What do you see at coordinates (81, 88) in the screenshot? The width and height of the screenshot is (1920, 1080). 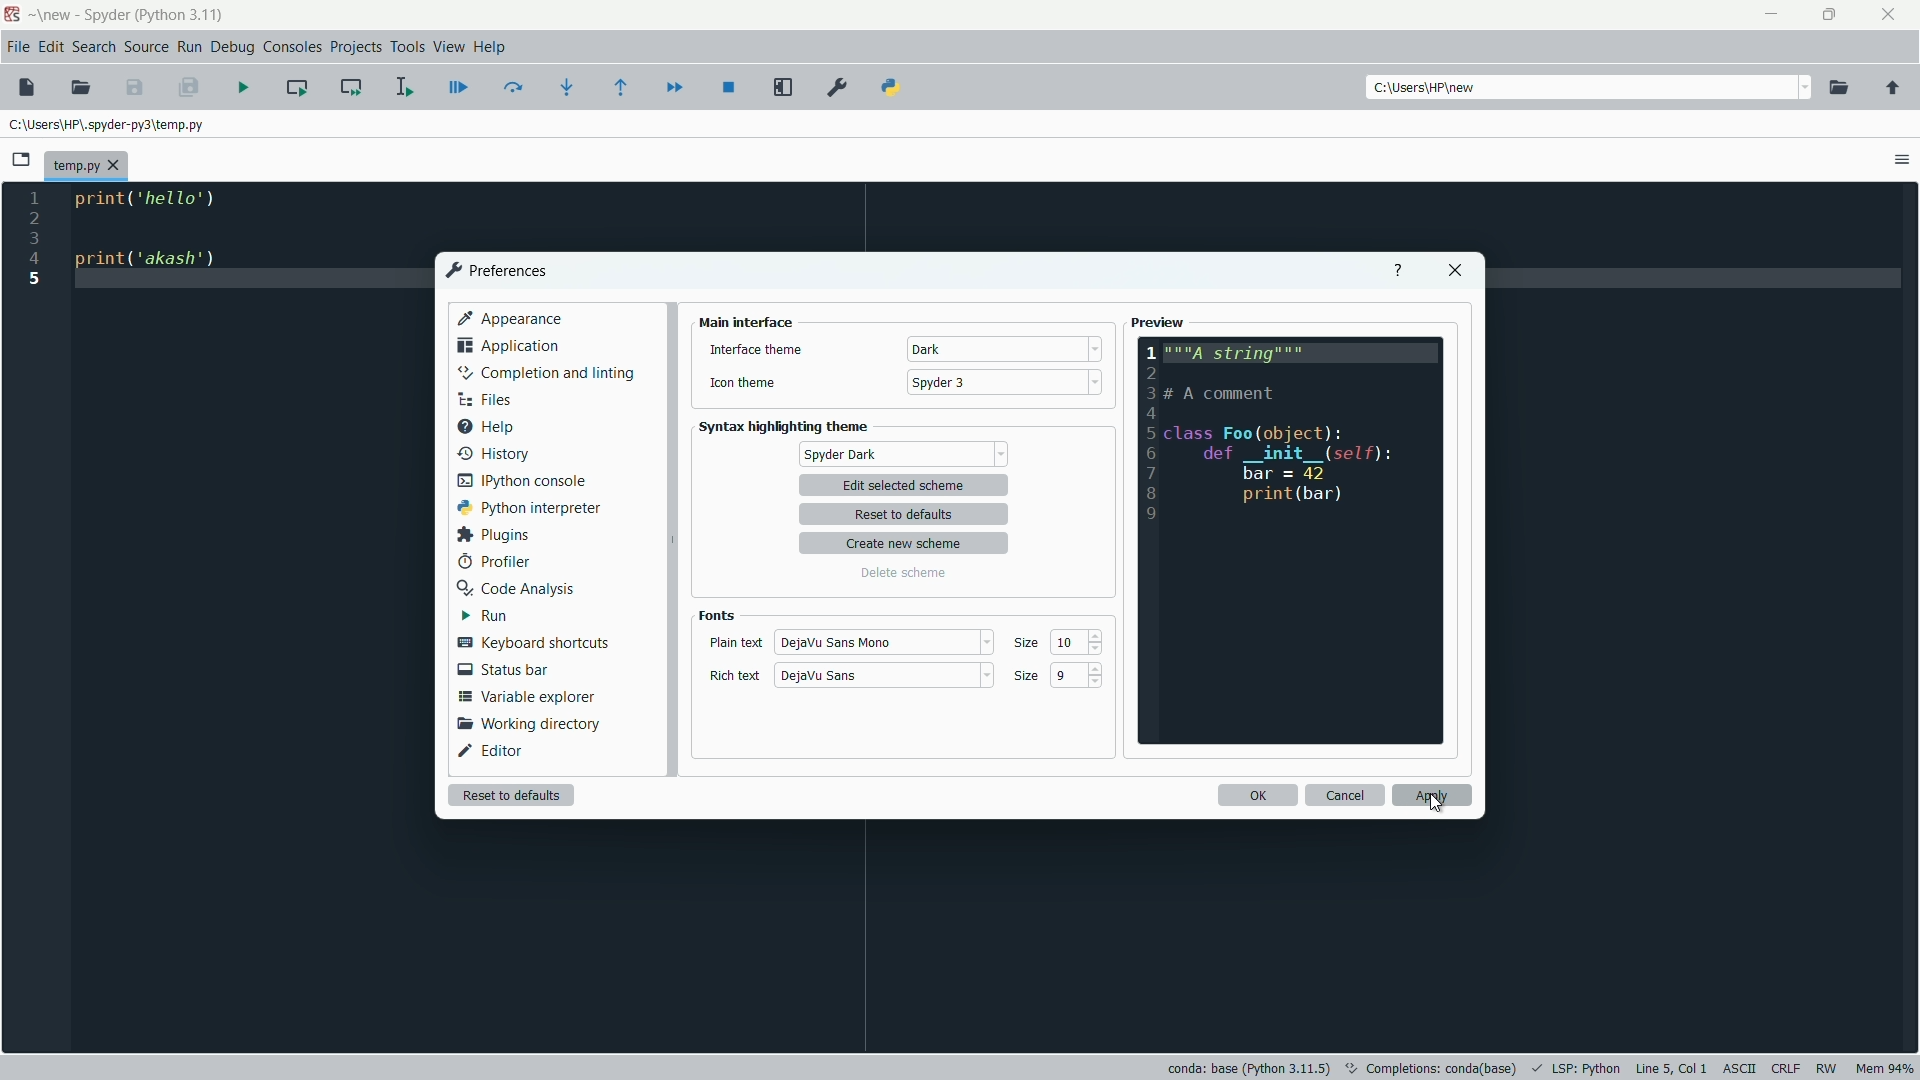 I see `open file` at bounding box center [81, 88].